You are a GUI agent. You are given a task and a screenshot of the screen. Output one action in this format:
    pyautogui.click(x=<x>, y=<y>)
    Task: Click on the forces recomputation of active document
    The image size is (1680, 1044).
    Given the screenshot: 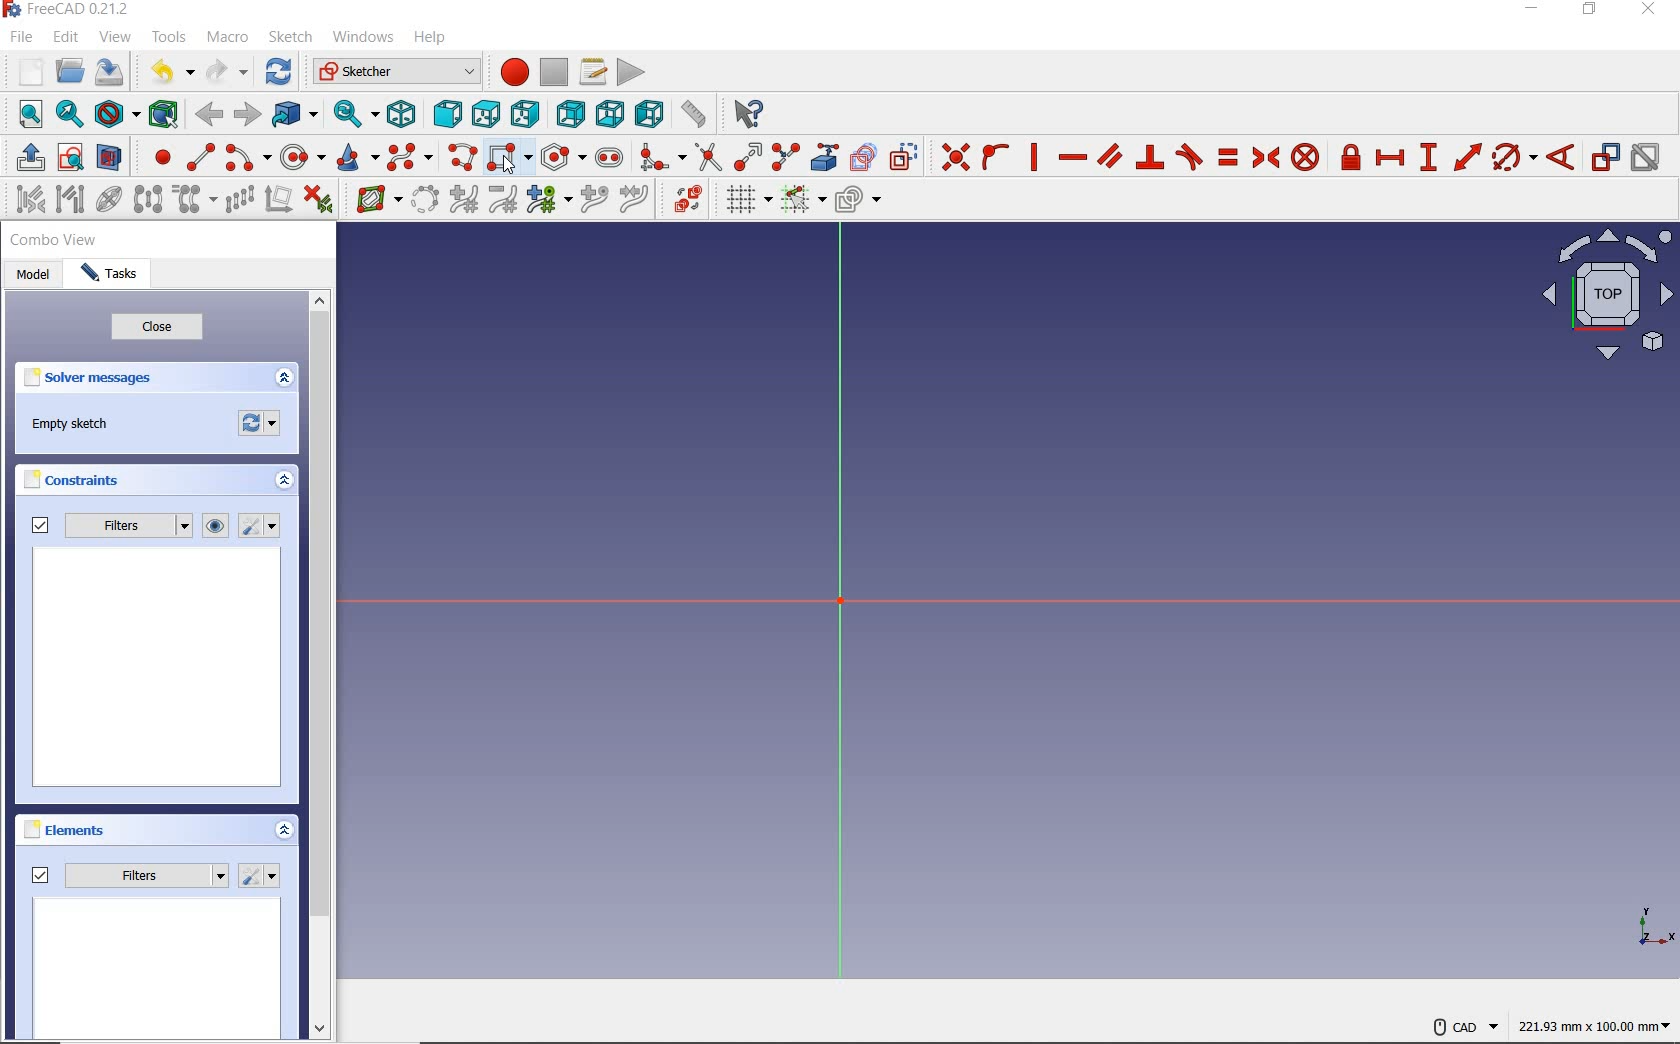 What is the action you would take?
    pyautogui.click(x=261, y=427)
    